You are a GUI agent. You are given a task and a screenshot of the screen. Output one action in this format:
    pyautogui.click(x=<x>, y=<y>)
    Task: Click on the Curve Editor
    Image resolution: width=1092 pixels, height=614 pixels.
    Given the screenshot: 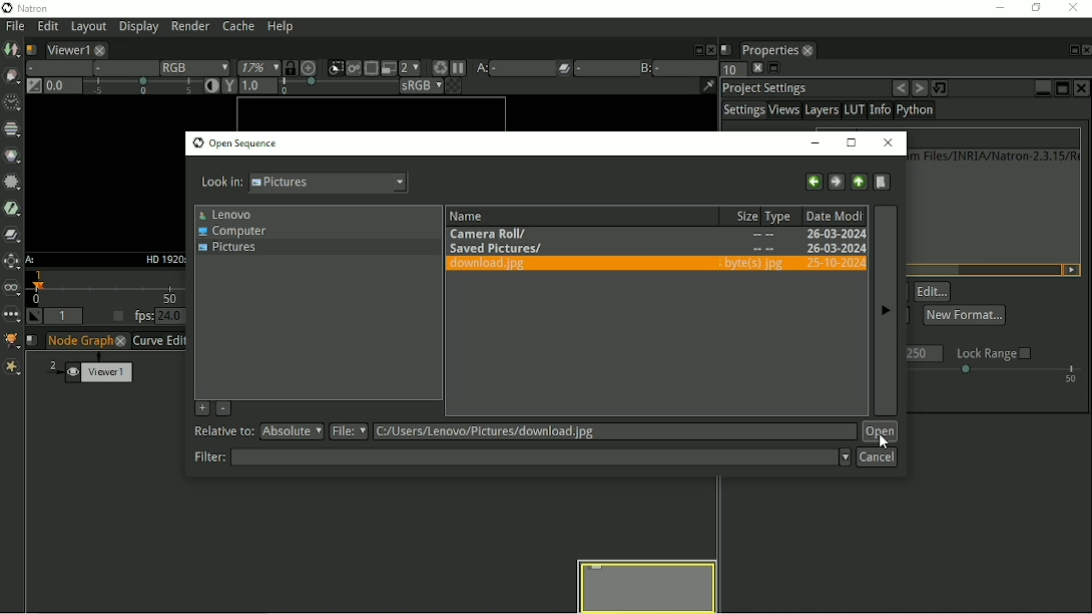 What is the action you would take?
    pyautogui.click(x=160, y=341)
    